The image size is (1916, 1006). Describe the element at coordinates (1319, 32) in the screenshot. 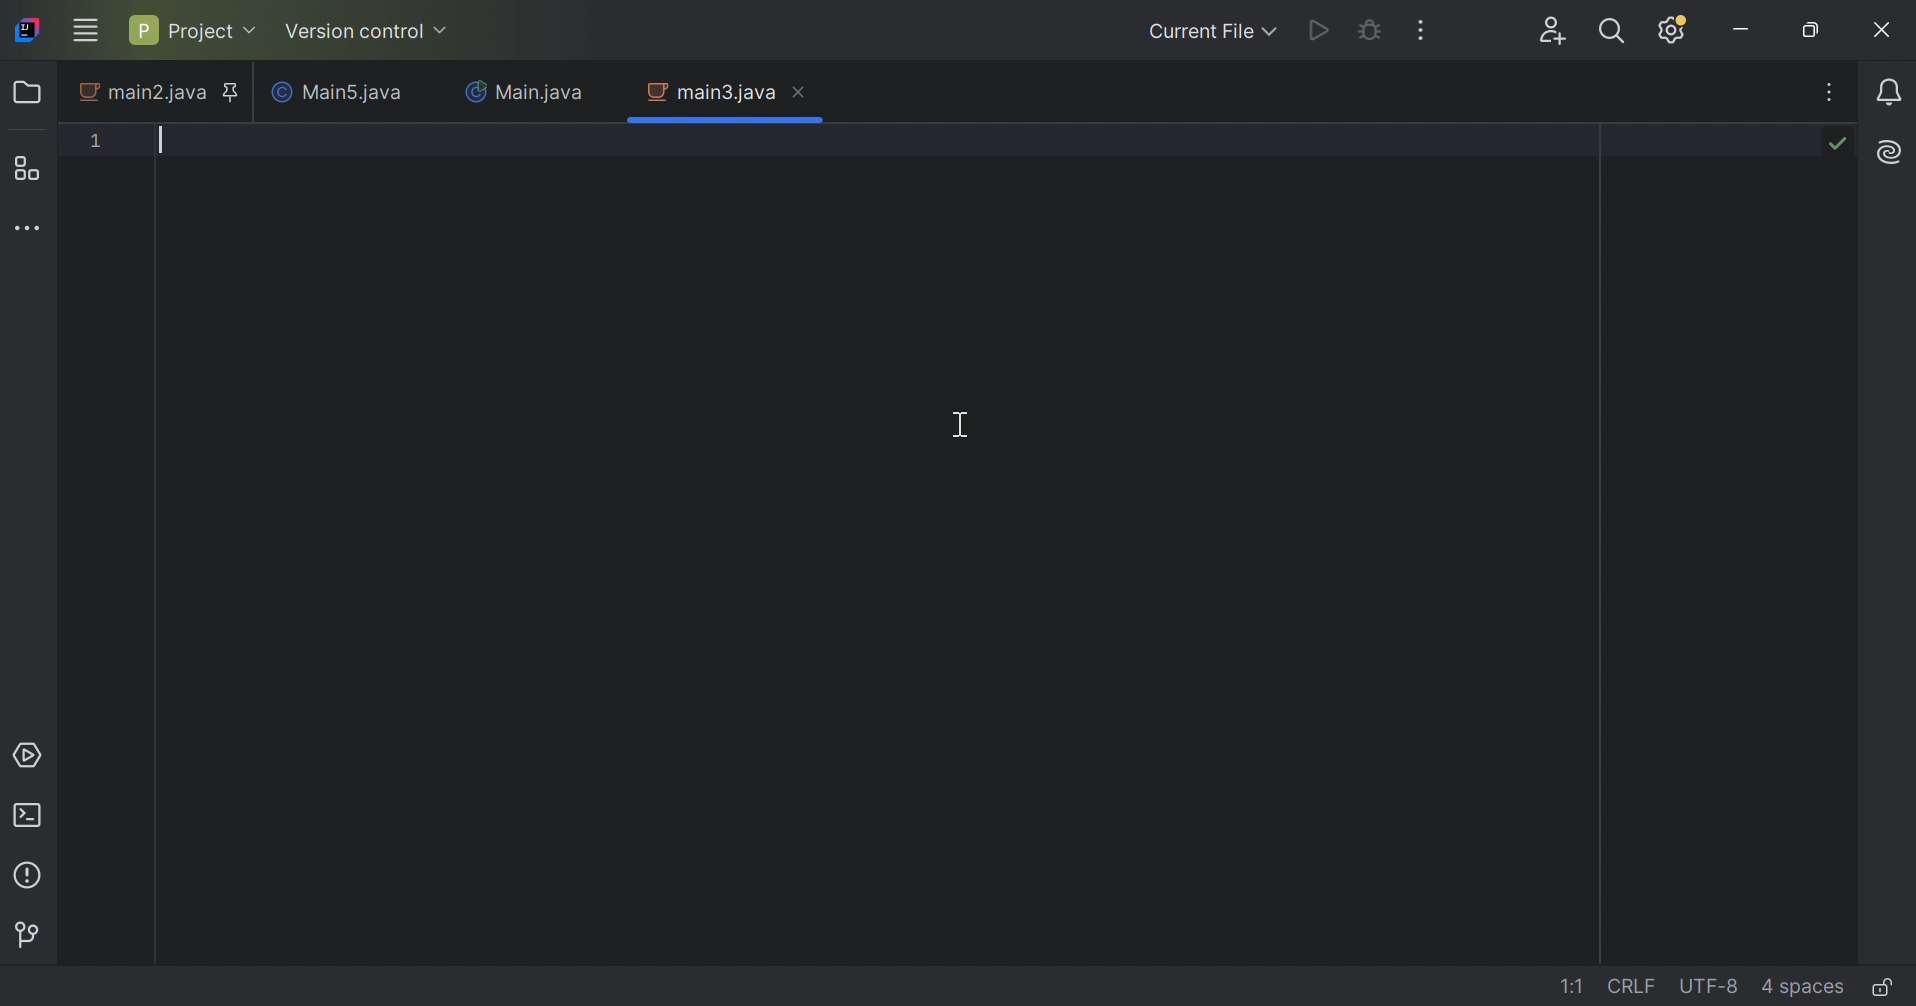

I see `Run` at that location.